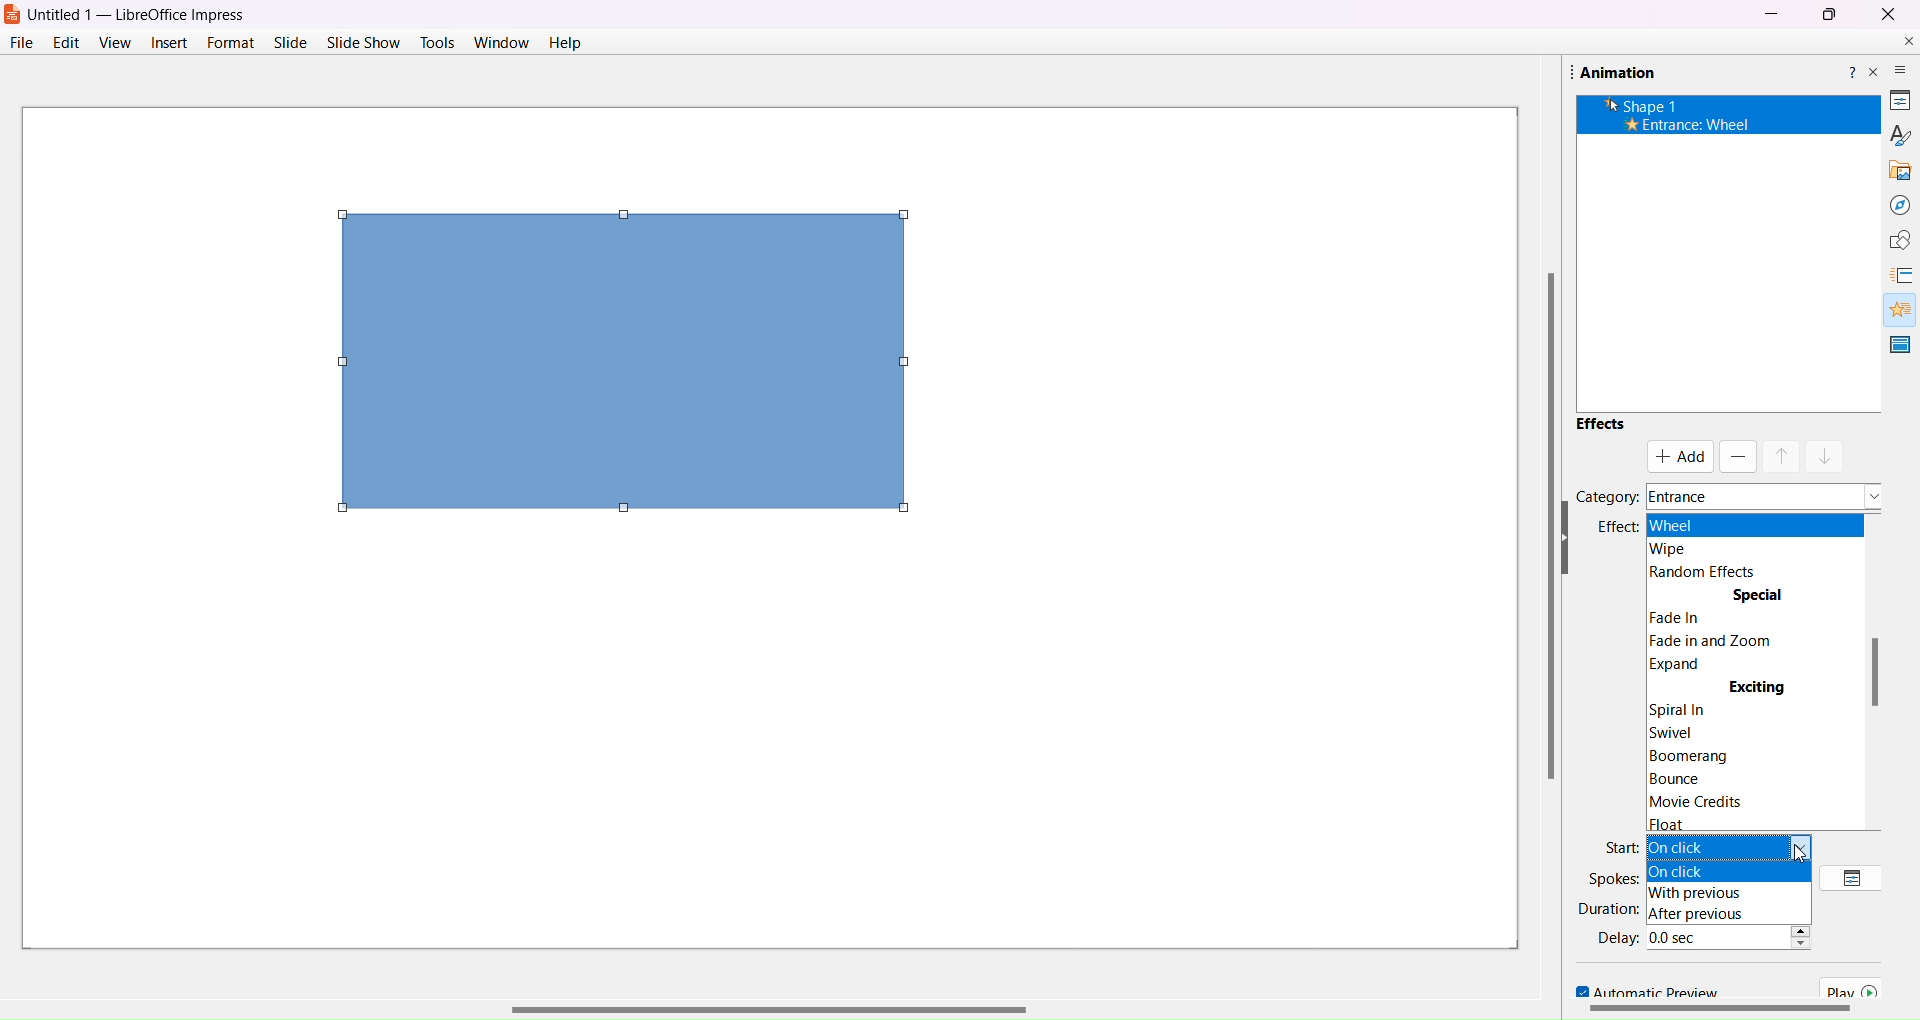 The height and width of the screenshot is (1020, 1920). What do you see at coordinates (1770, 13) in the screenshot?
I see `Minimize` at bounding box center [1770, 13].